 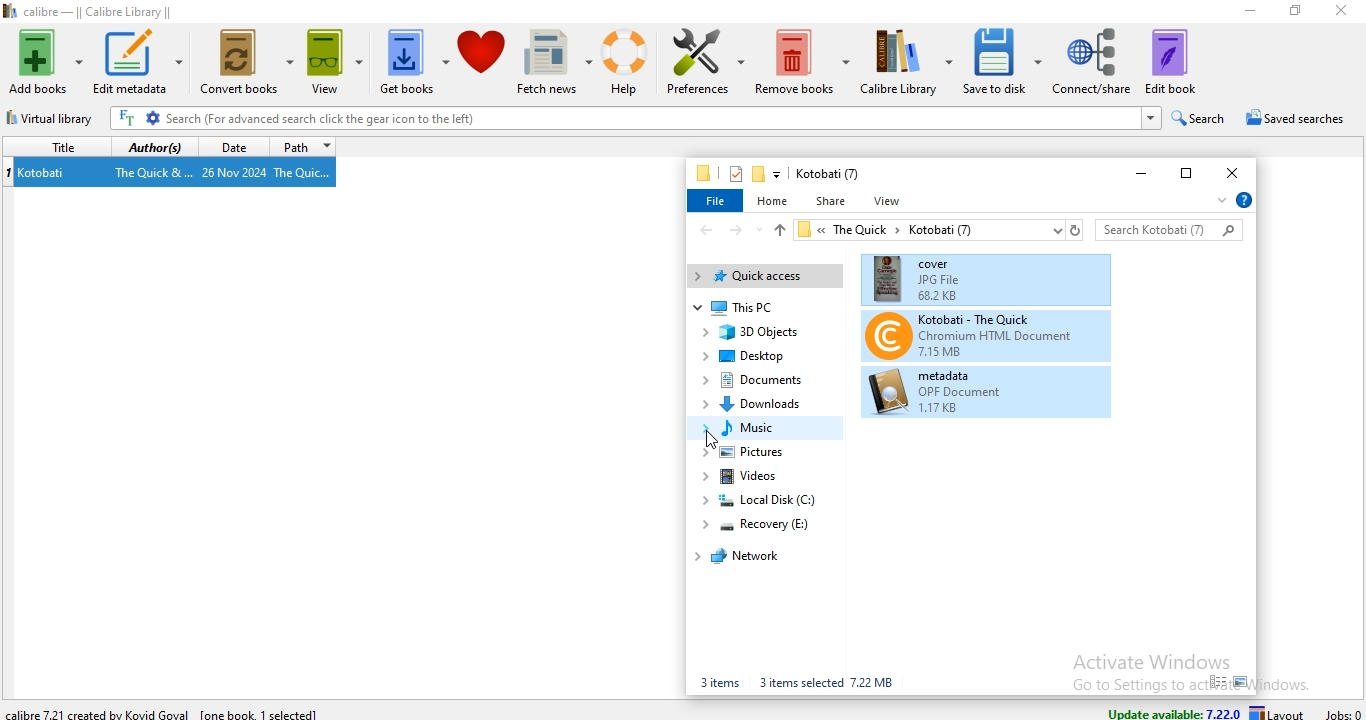 I want to click on « TheQuick > Kotobati (7), so click(x=927, y=231).